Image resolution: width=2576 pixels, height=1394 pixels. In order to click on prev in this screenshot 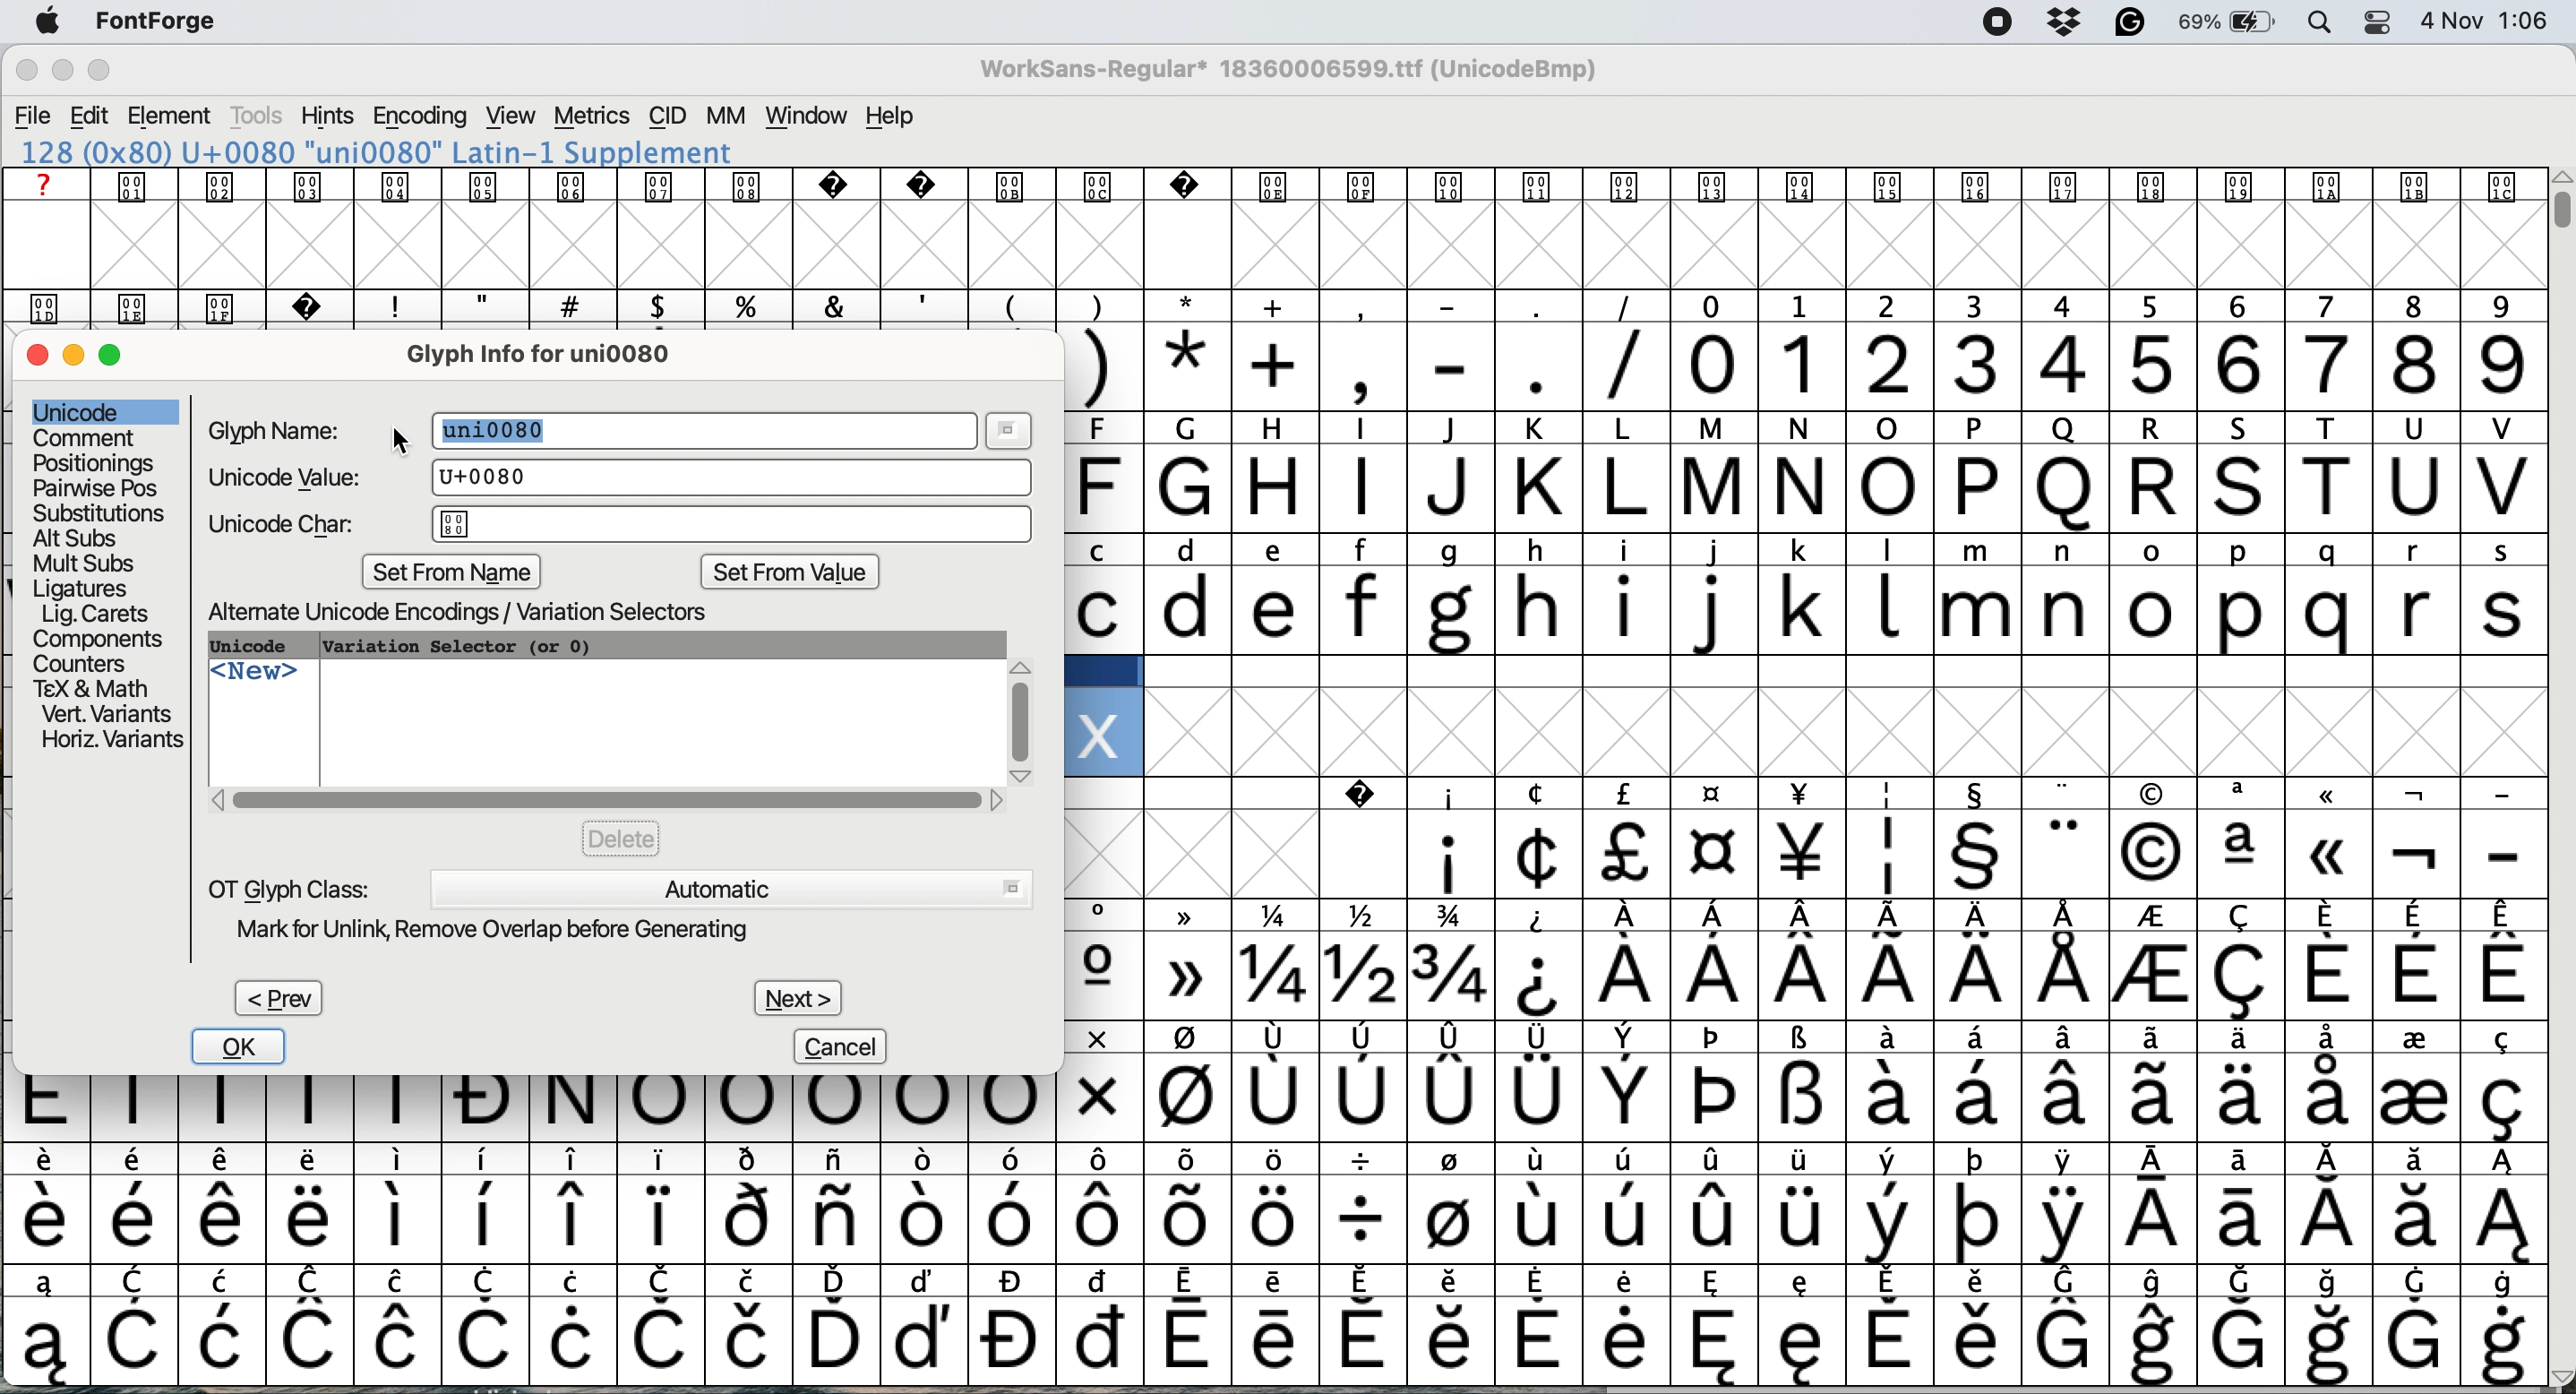, I will do `click(277, 998)`.